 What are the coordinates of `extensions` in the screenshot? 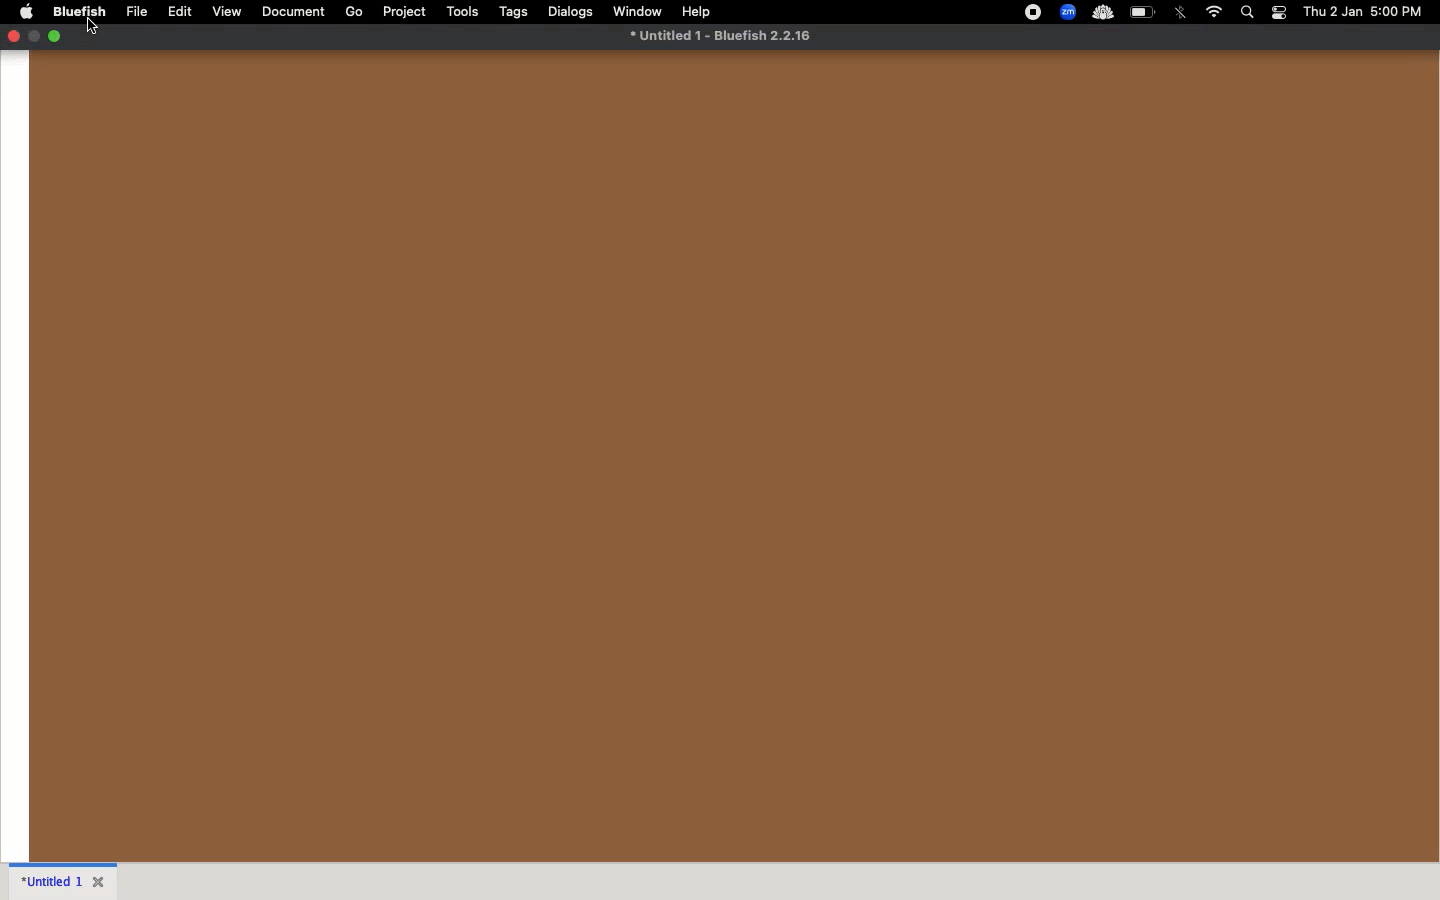 It's located at (1070, 14).